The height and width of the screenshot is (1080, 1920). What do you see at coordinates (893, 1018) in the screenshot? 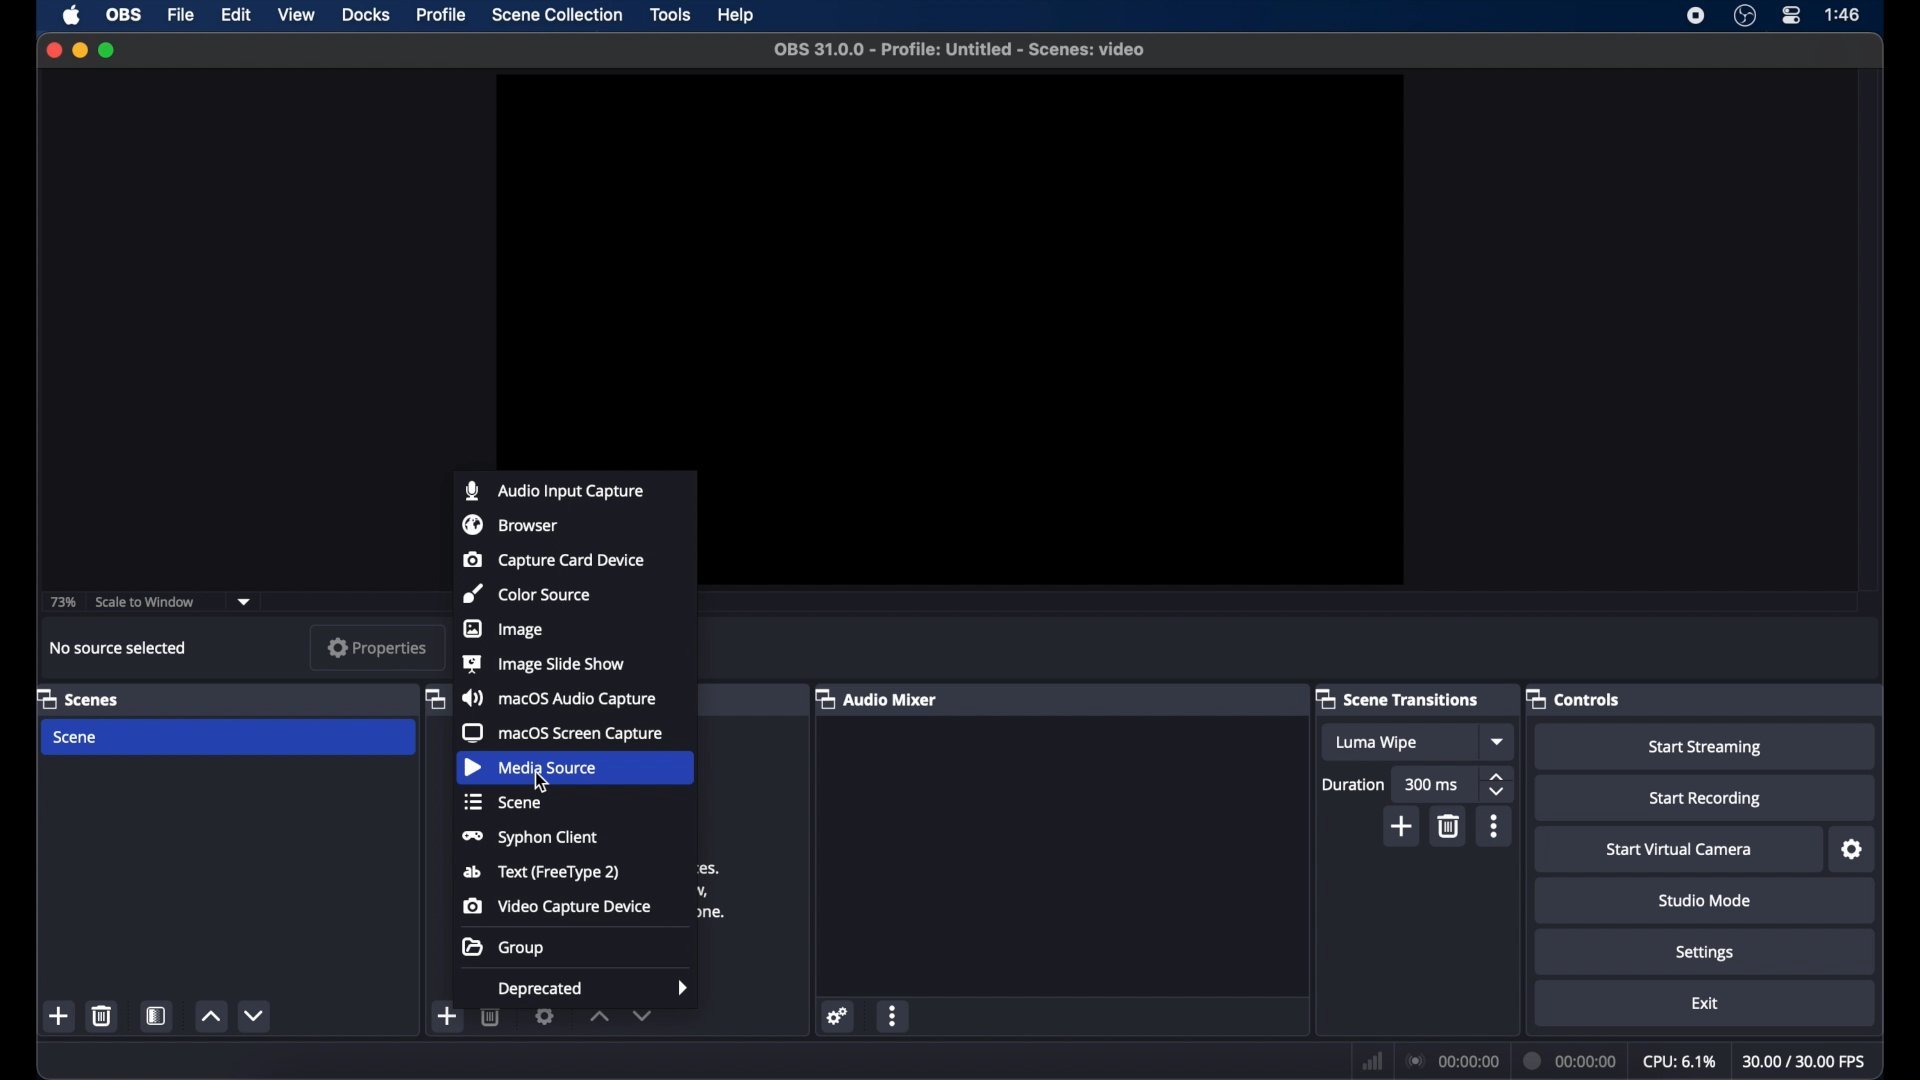
I see `more options` at bounding box center [893, 1018].